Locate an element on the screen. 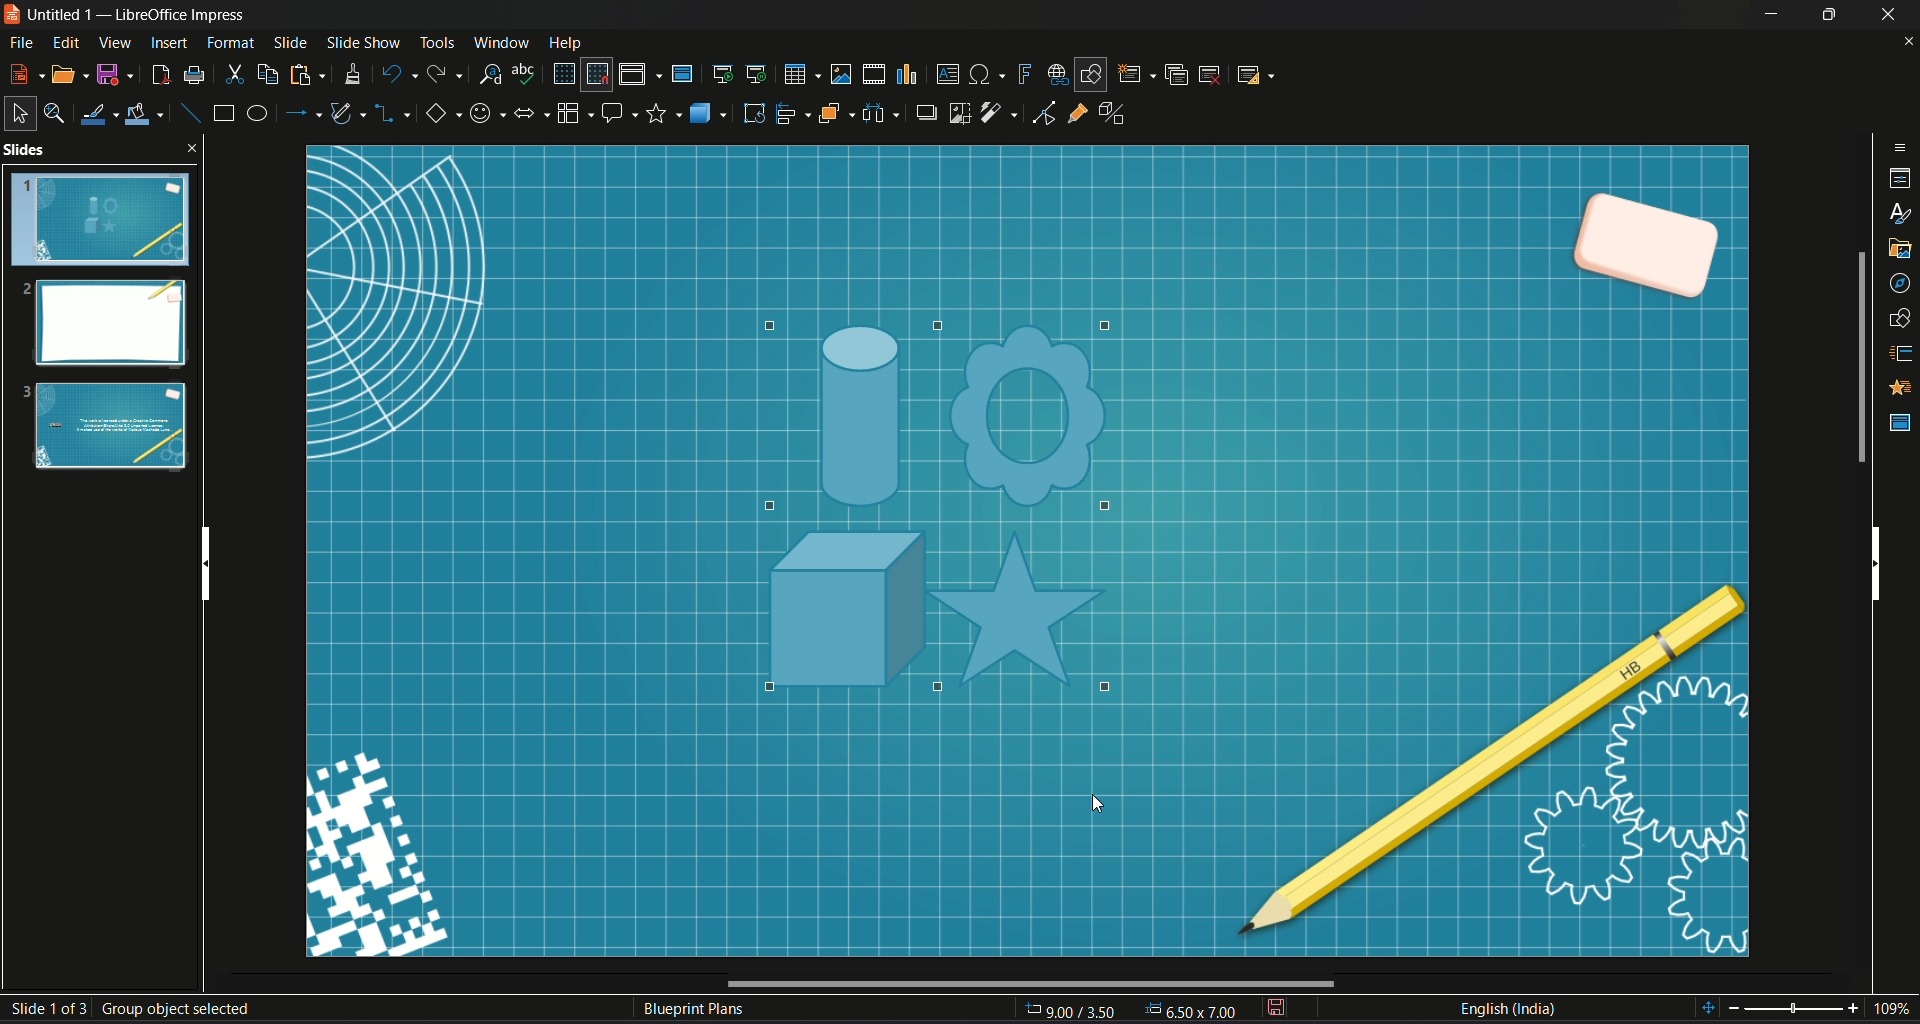 Image resolution: width=1920 pixels, height=1024 pixels. 3D objects is located at coordinates (710, 112).